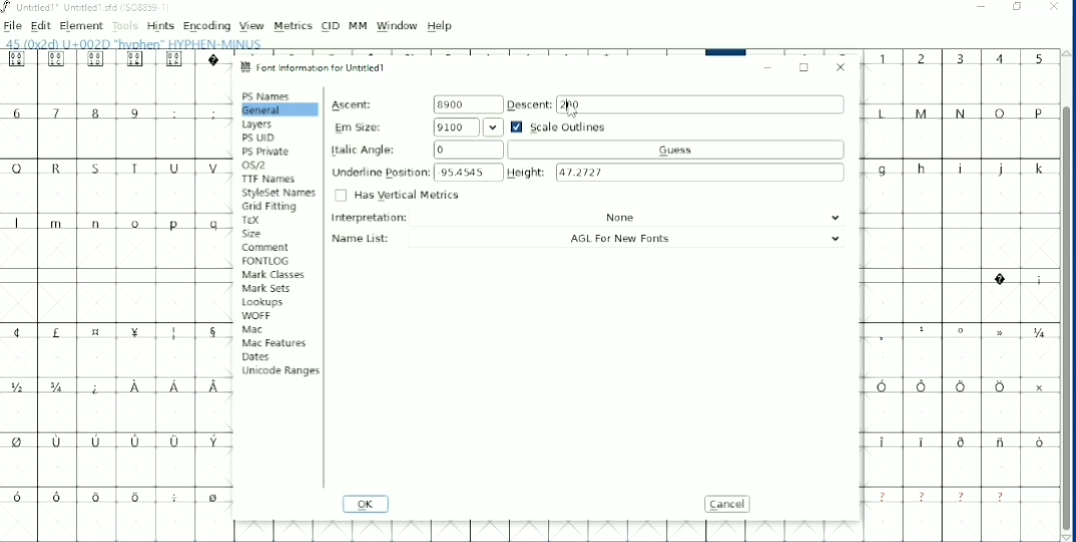 The image size is (1076, 542). What do you see at coordinates (256, 316) in the screenshot?
I see `WOFF` at bounding box center [256, 316].